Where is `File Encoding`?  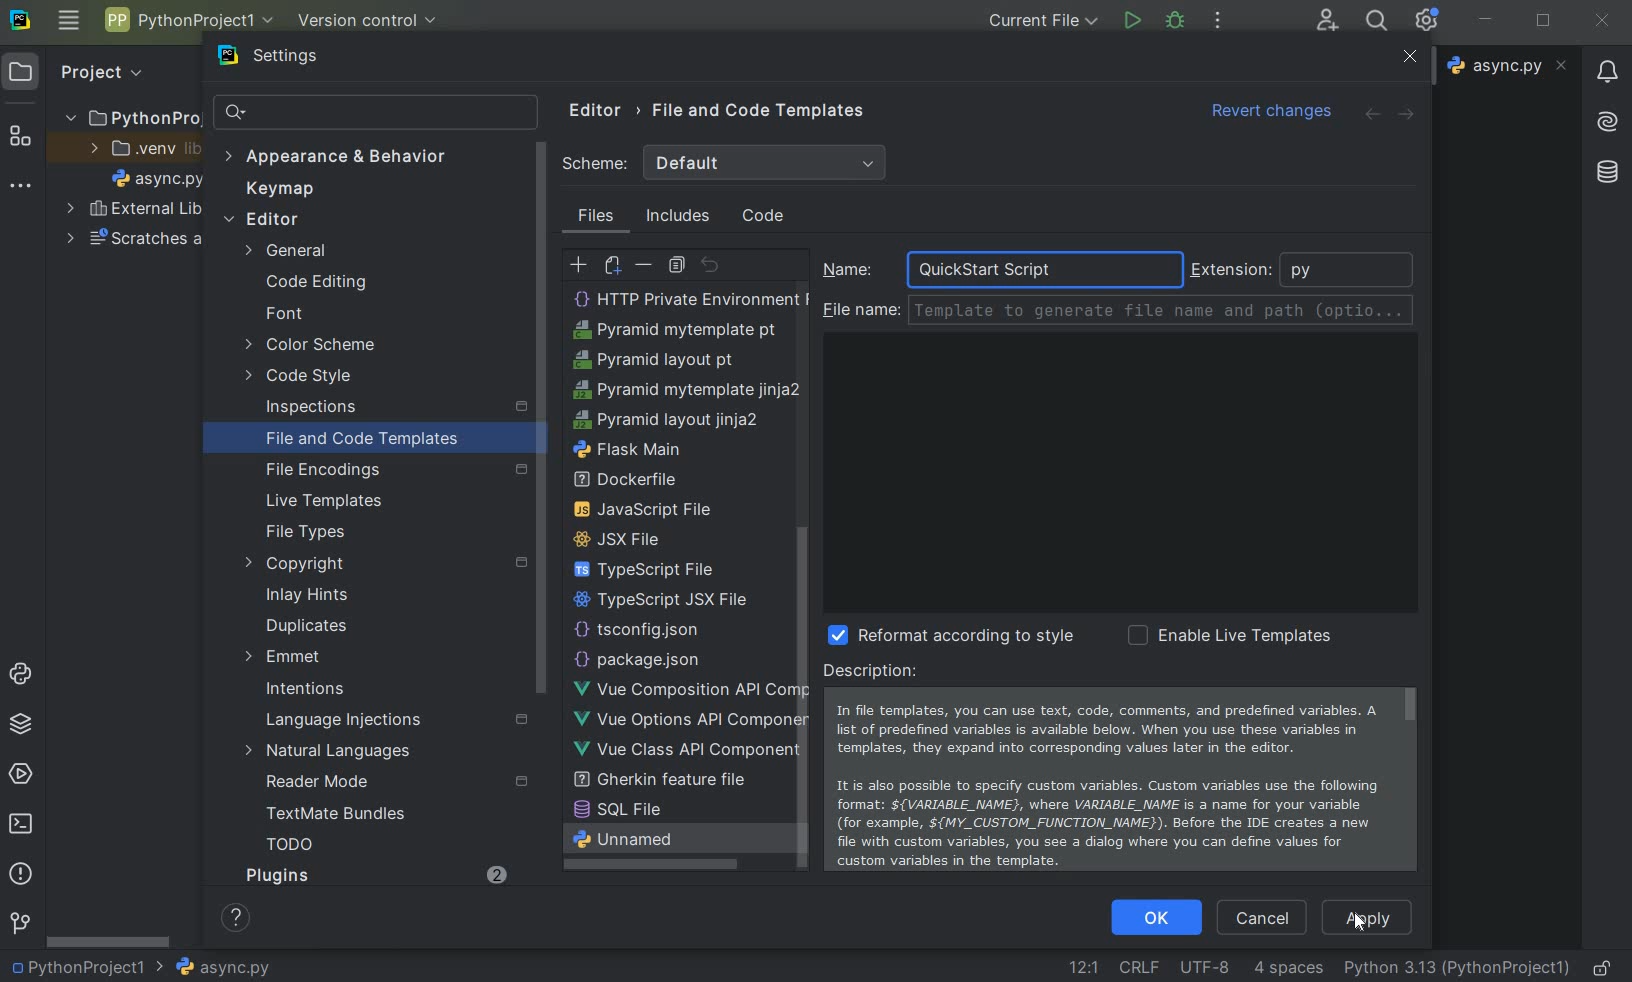 File Encoding is located at coordinates (1206, 967).